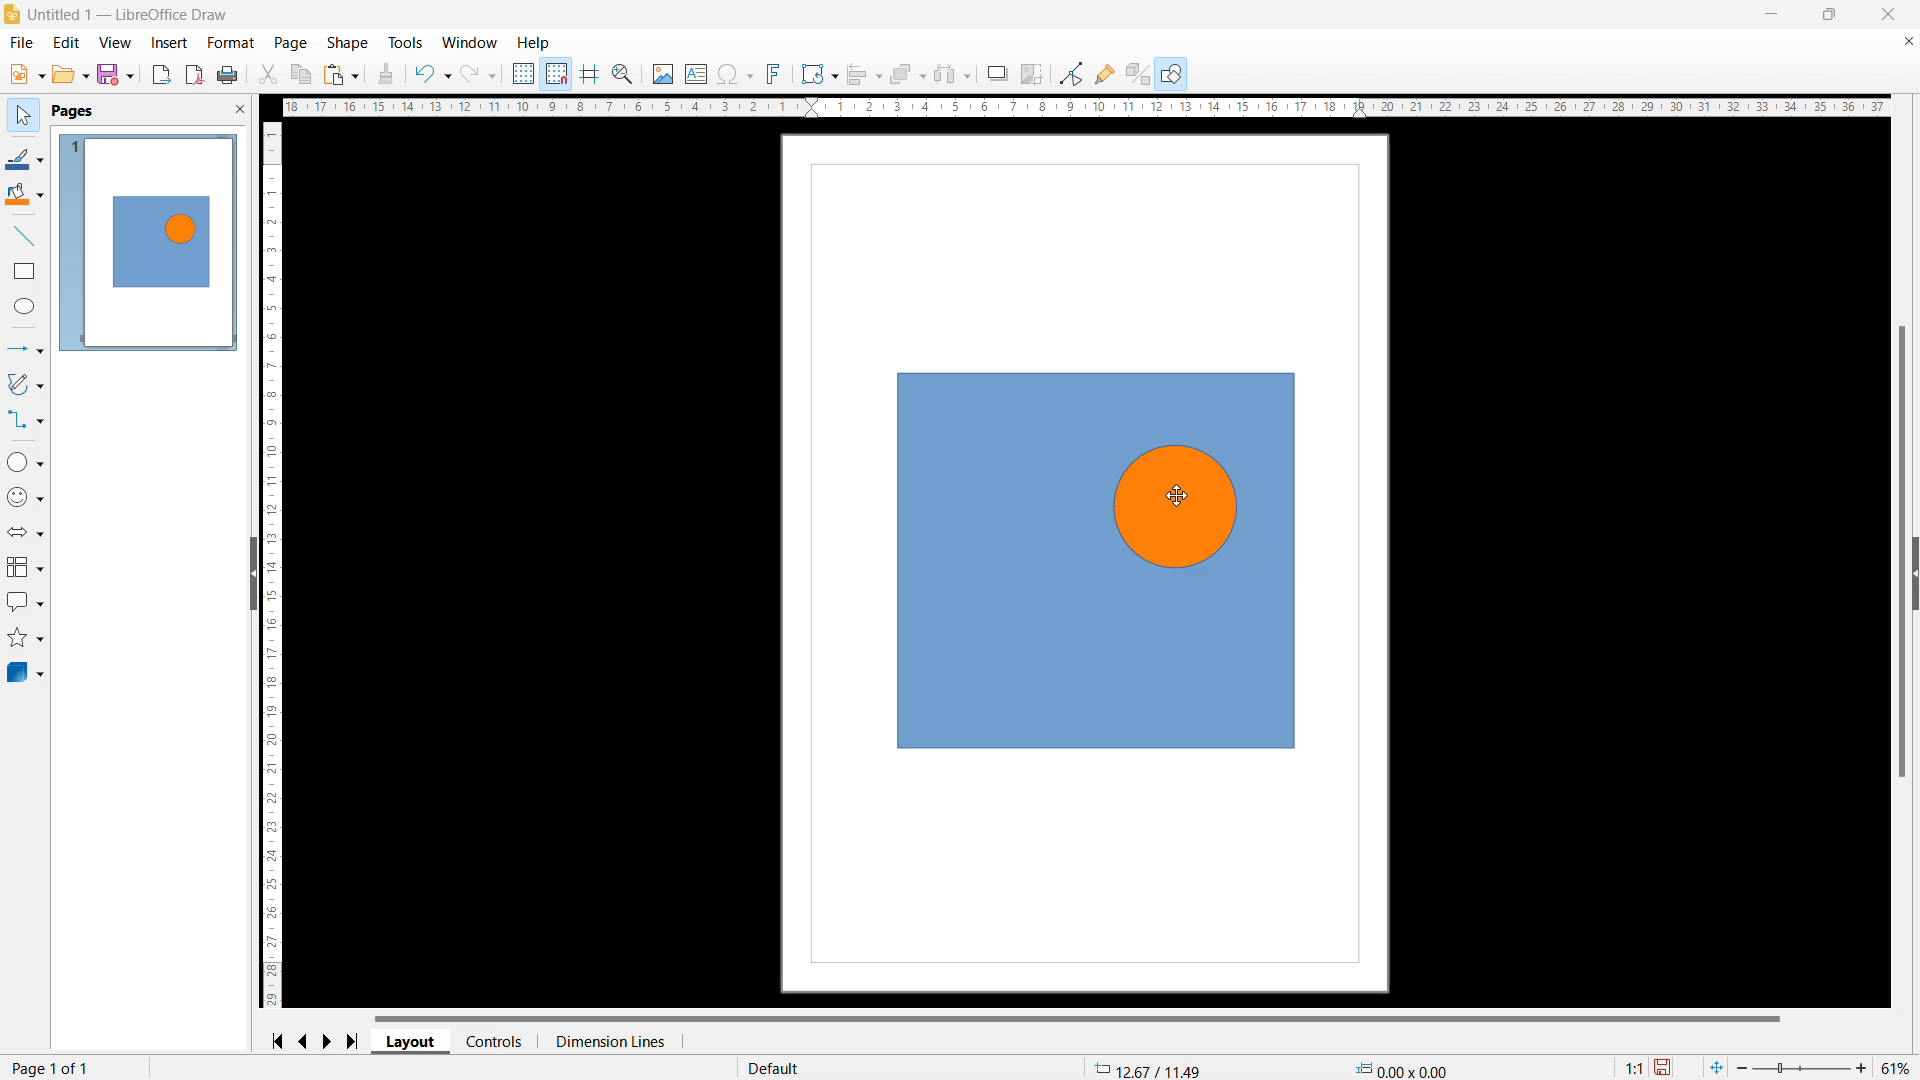  Describe the element at coordinates (353, 1041) in the screenshot. I see `go to last page` at that location.